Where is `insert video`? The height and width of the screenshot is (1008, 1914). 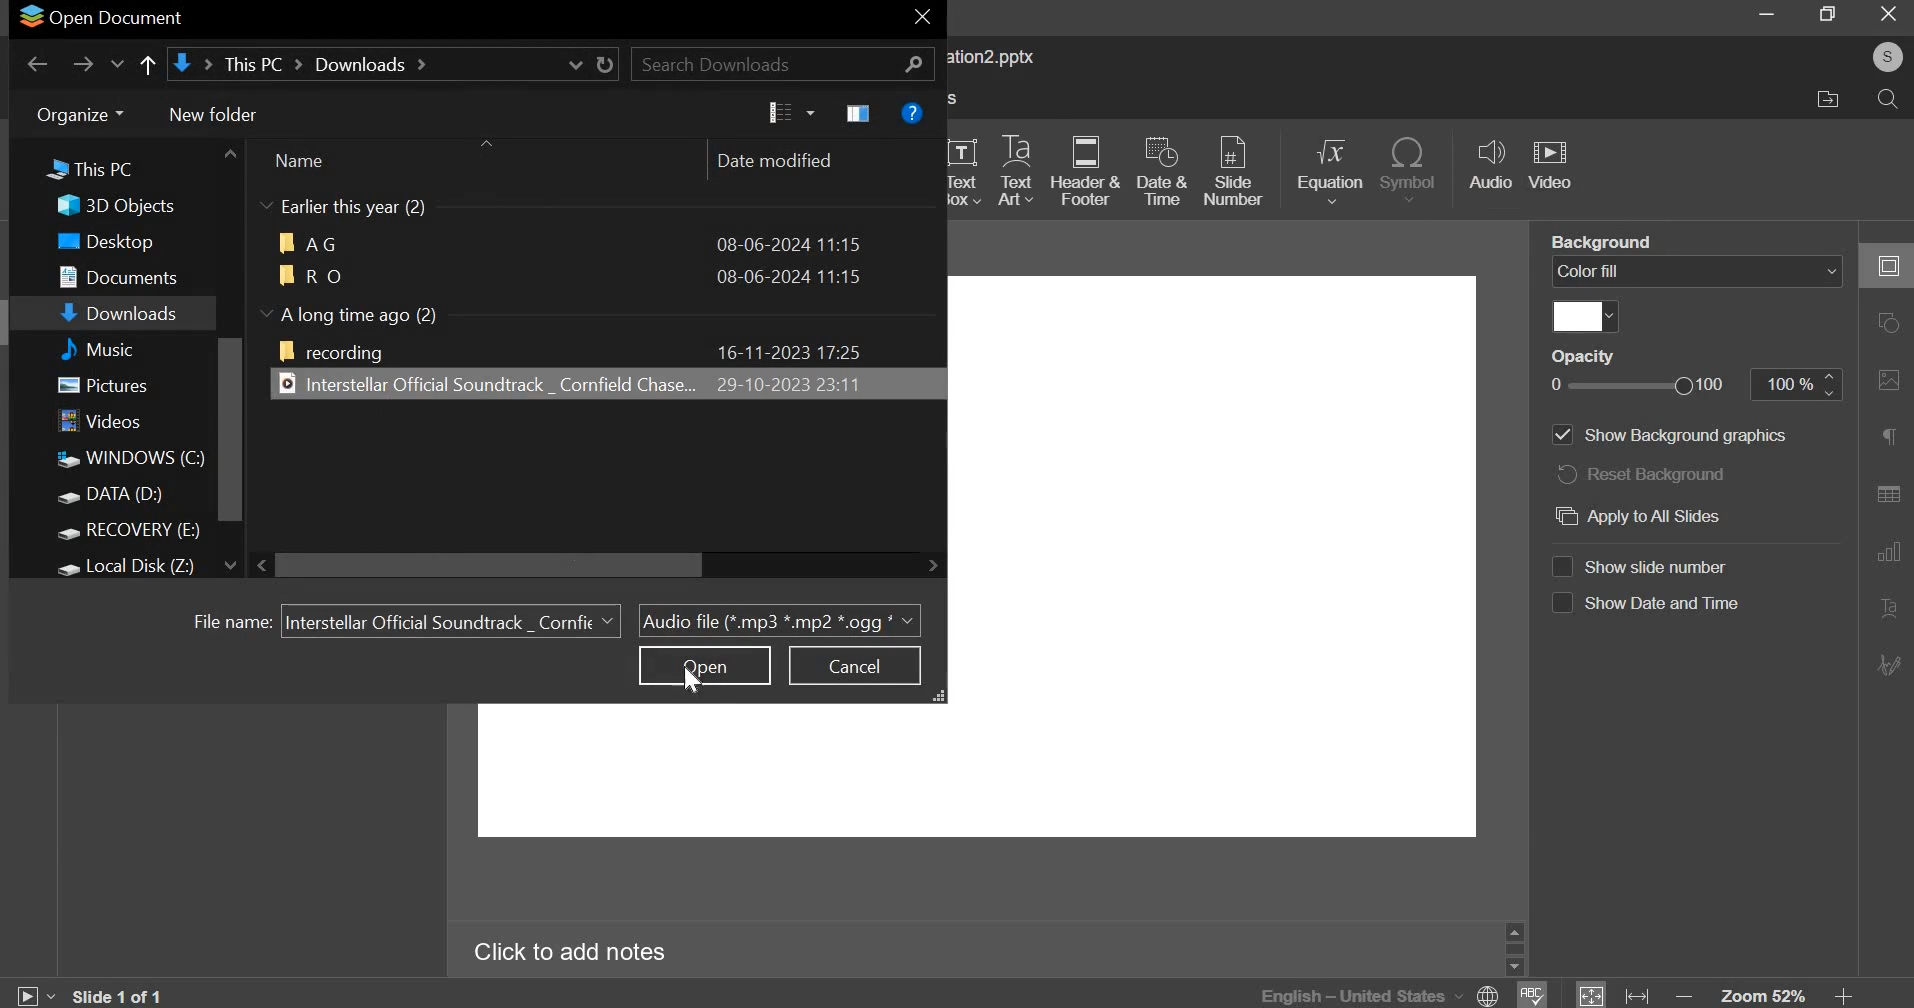
insert video is located at coordinates (1554, 168).